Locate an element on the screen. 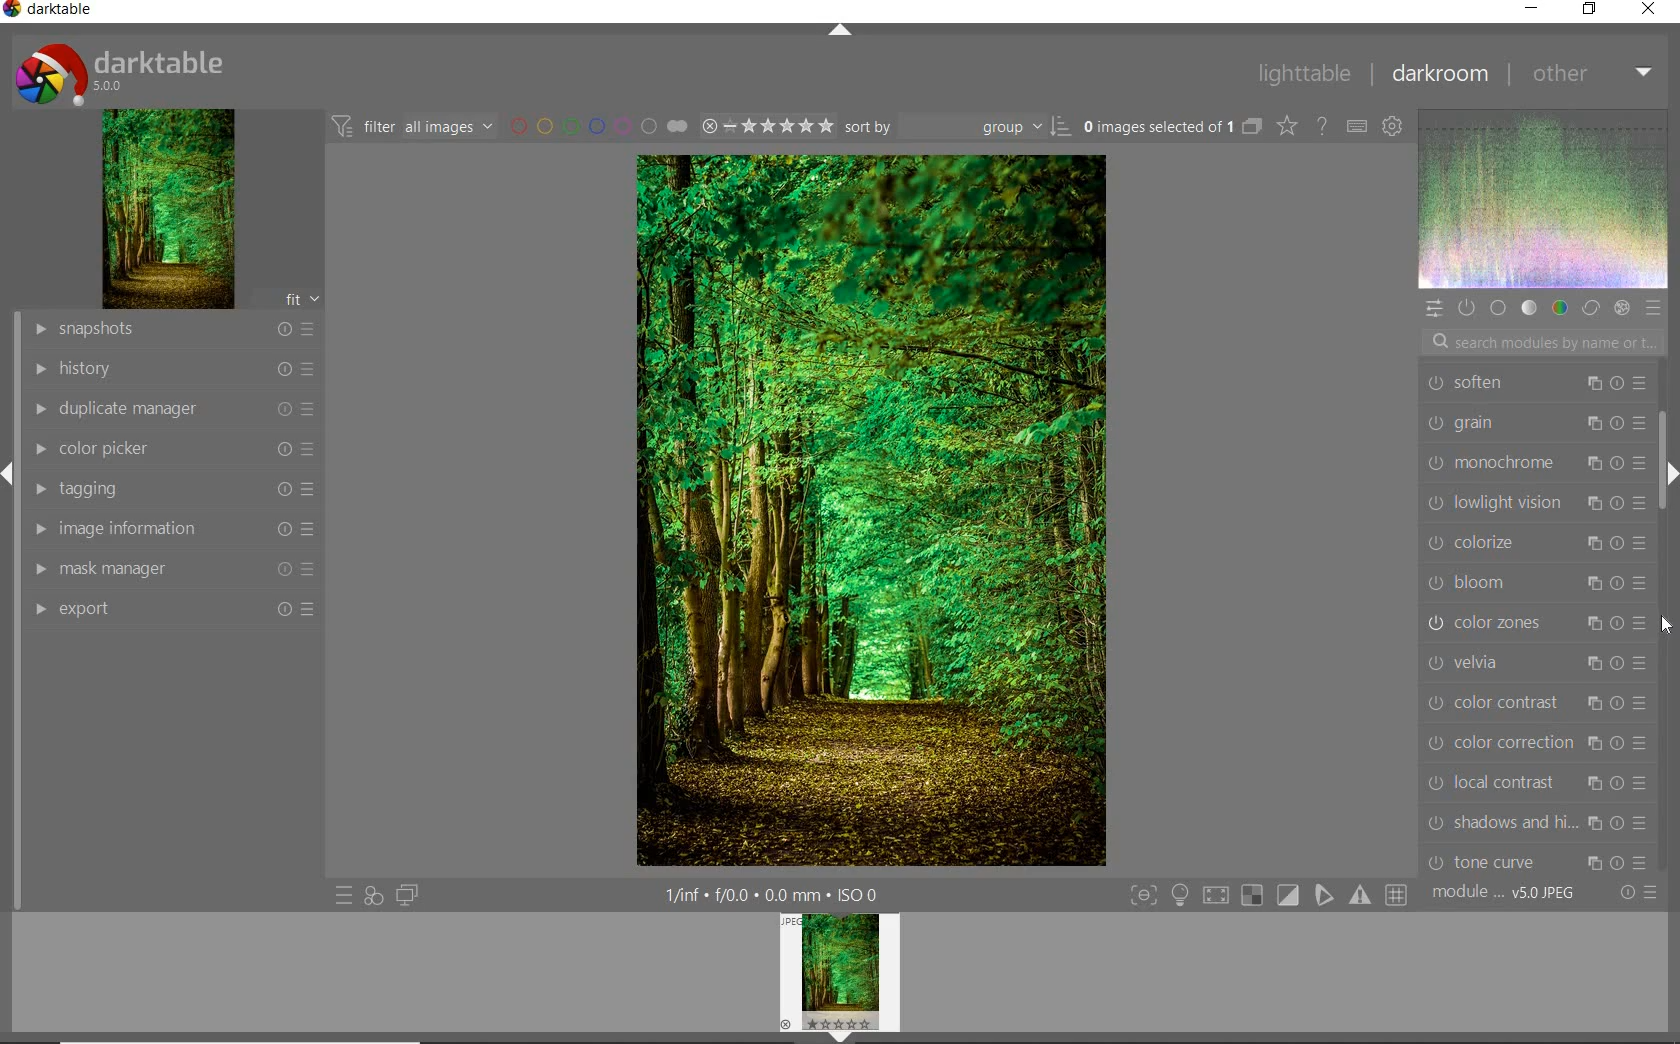  SHOW ONLY ACTIVE MODULE is located at coordinates (1467, 307).